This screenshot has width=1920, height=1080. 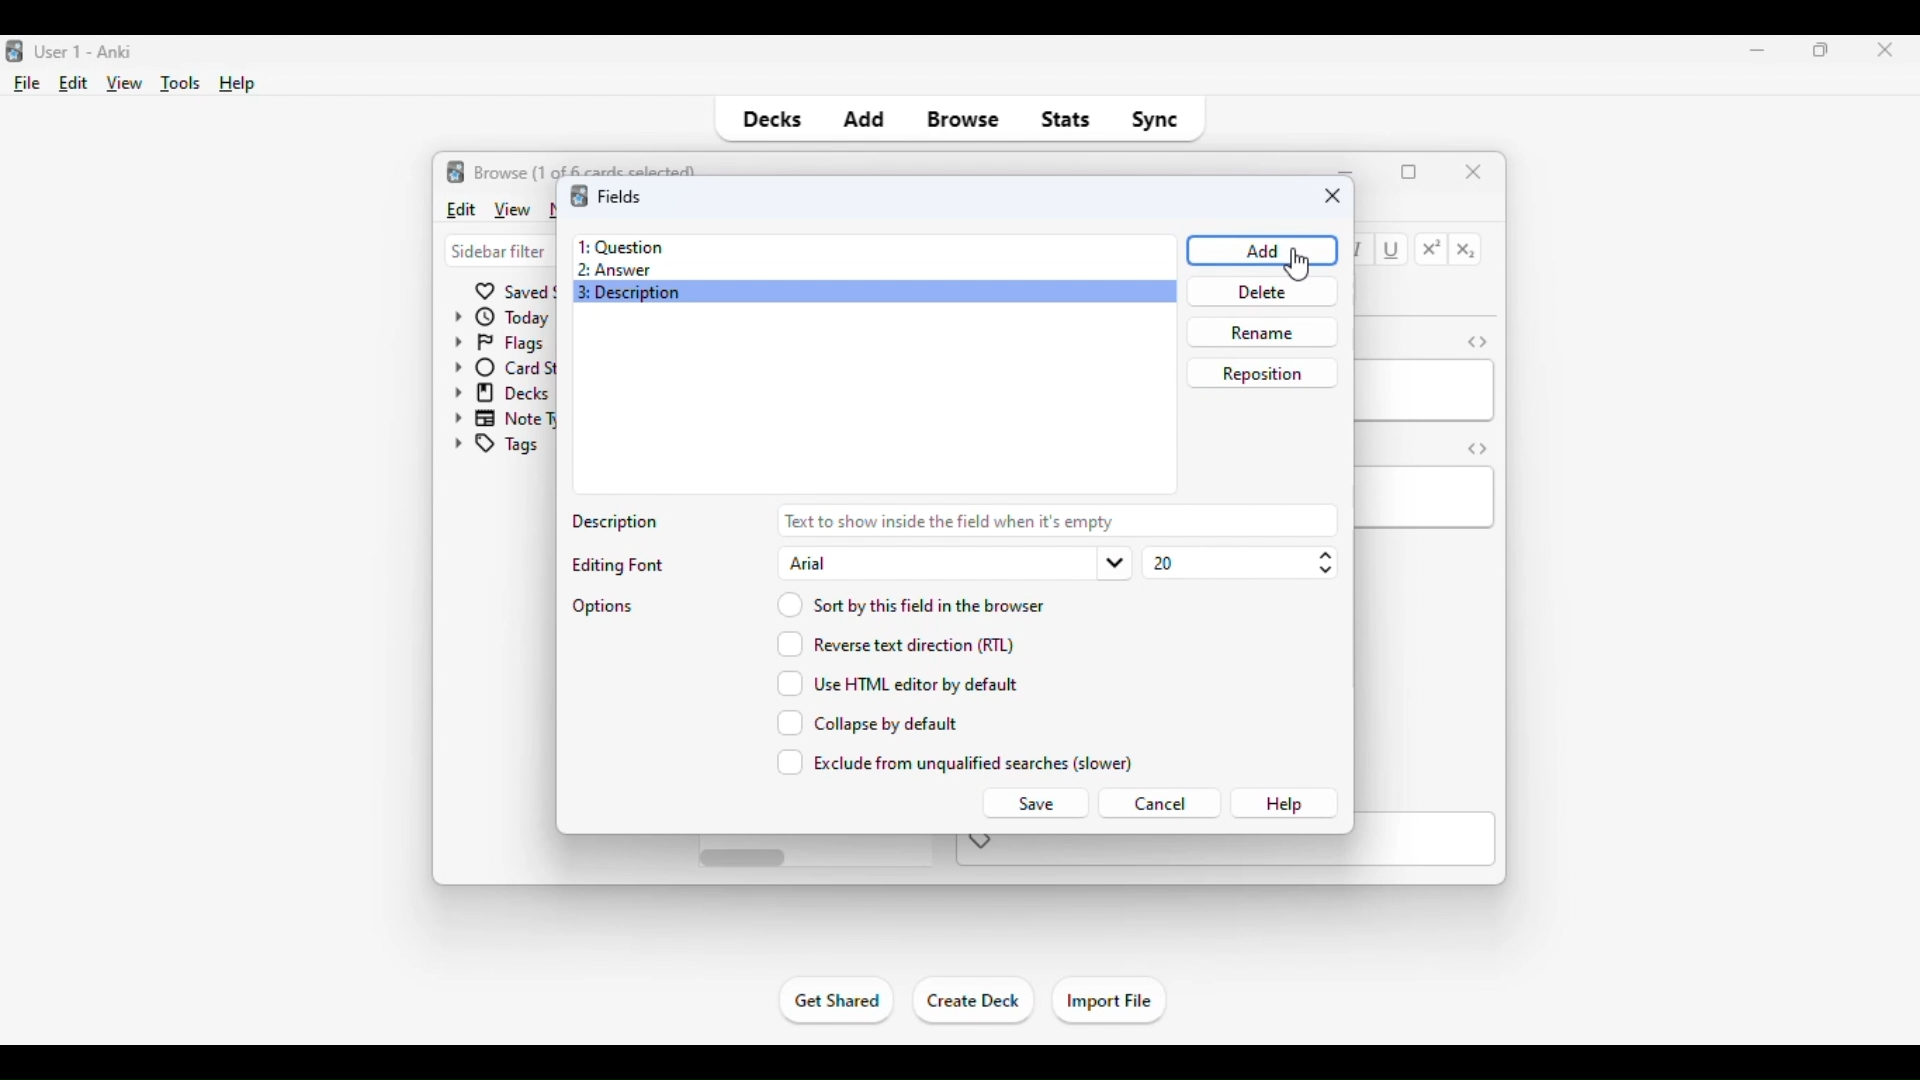 I want to click on decks, so click(x=770, y=120).